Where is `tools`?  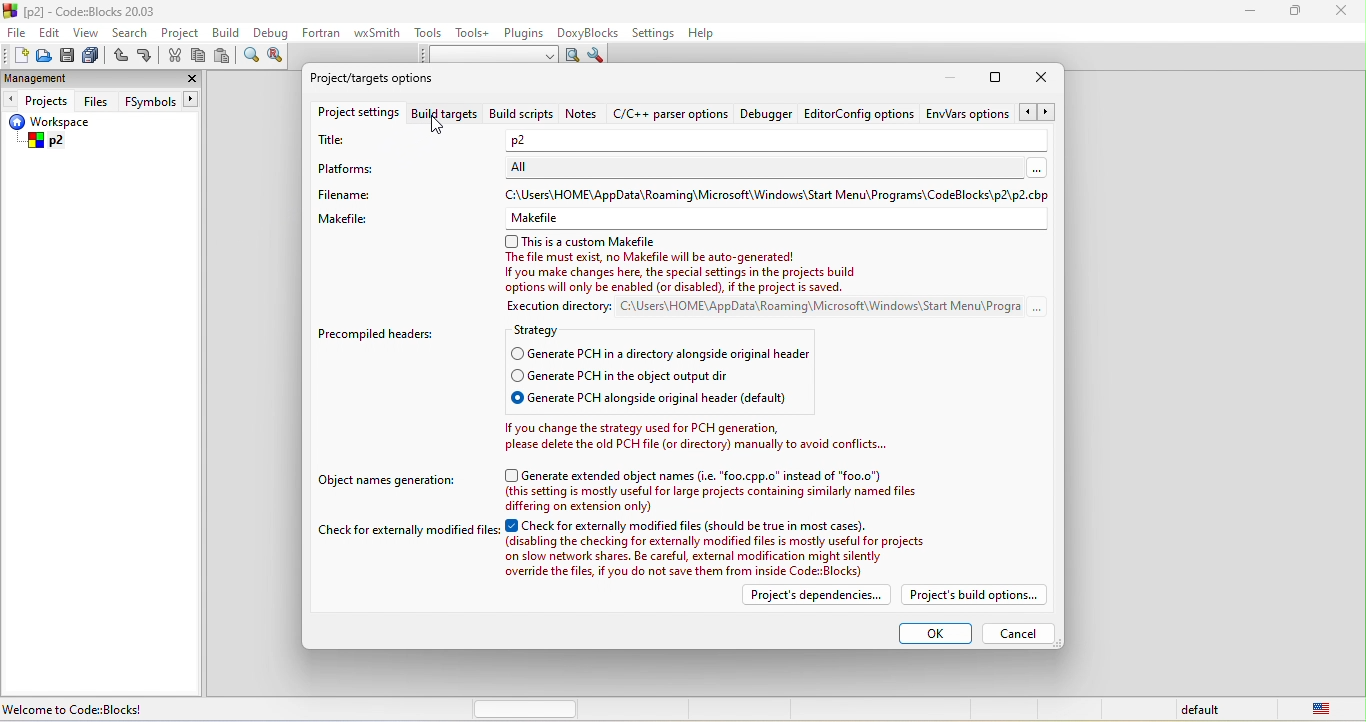 tools is located at coordinates (429, 35).